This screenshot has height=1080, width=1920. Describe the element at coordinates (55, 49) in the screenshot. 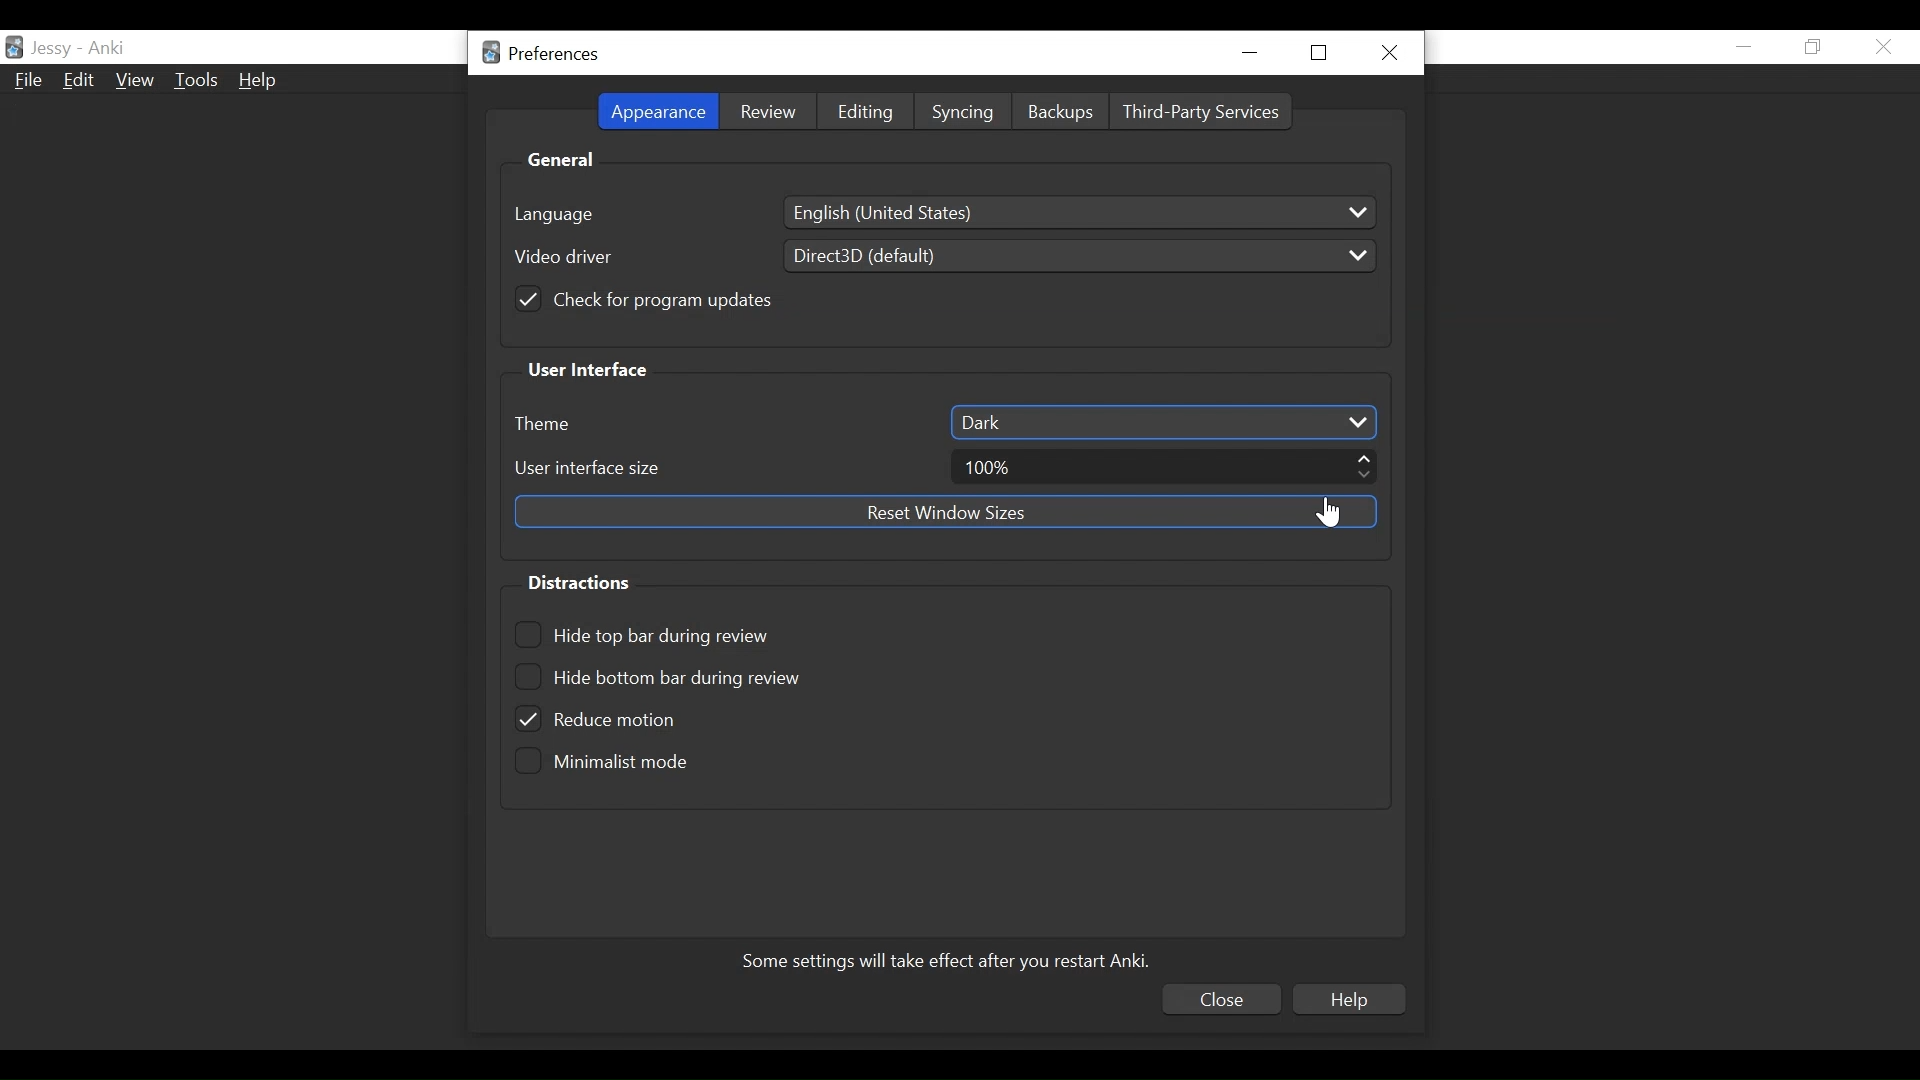

I see `User Name` at that location.